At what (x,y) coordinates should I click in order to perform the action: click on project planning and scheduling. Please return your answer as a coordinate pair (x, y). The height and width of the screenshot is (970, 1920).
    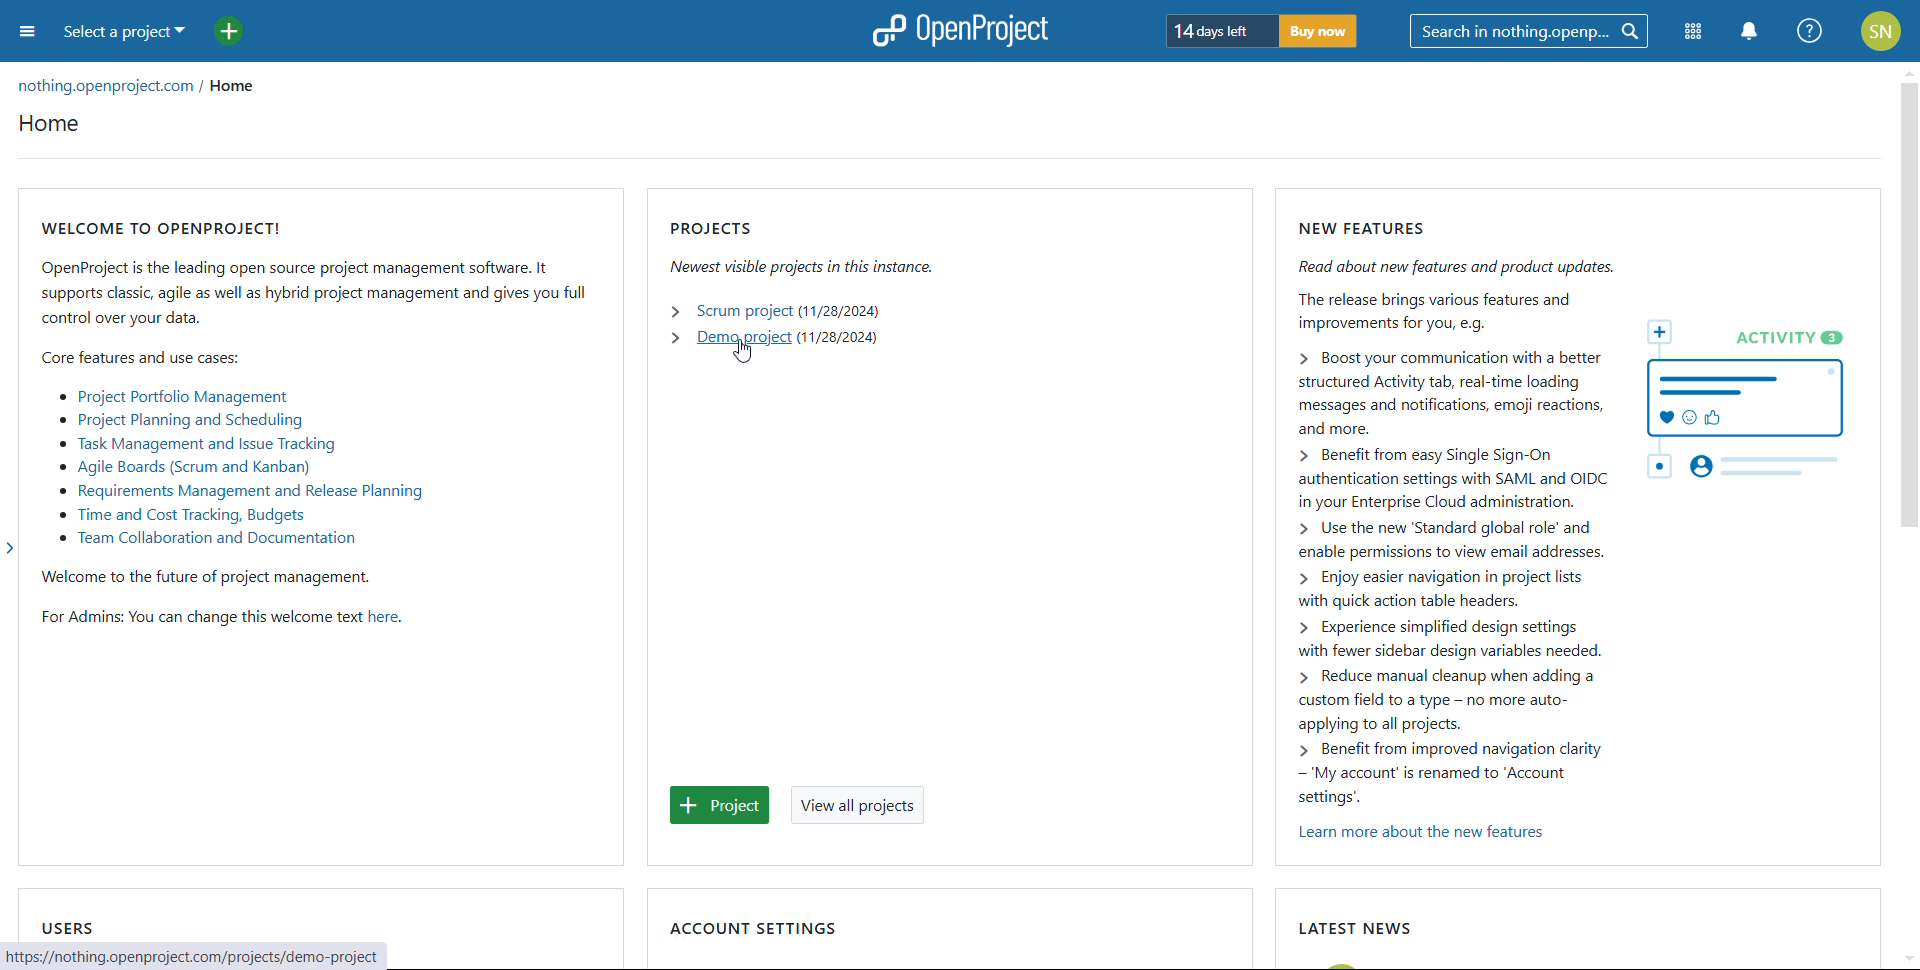
    Looking at the image, I should click on (180, 420).